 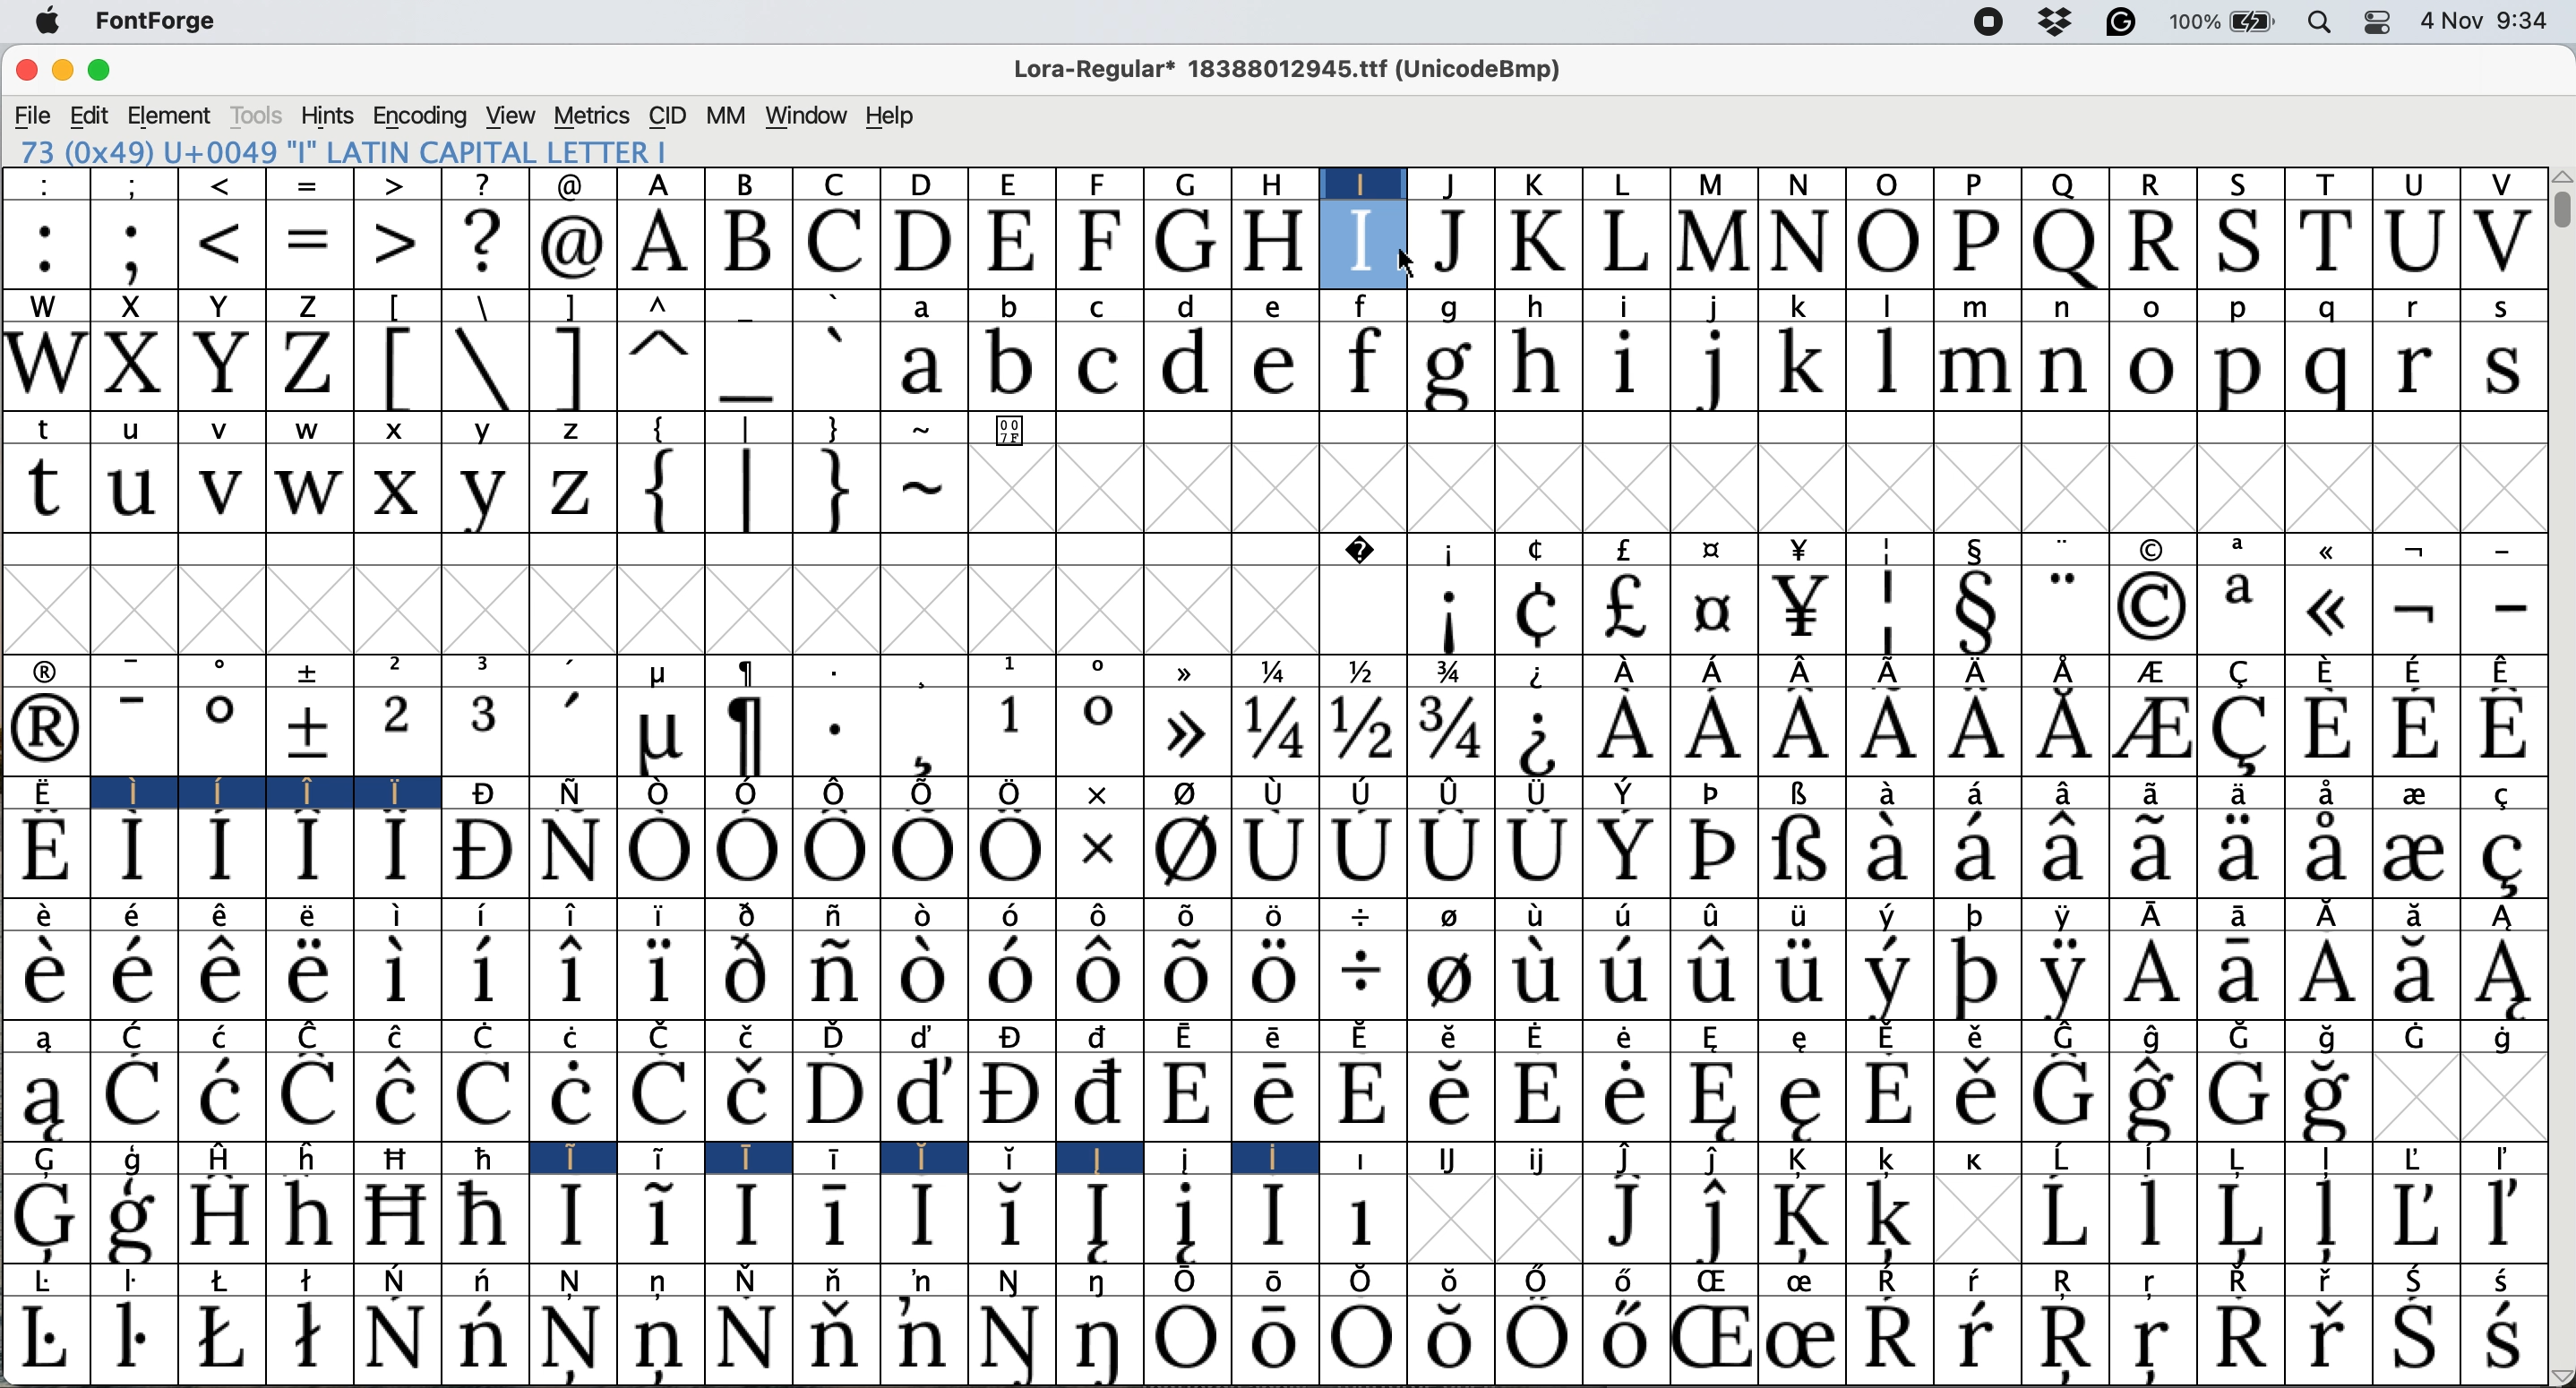 What do you see at coordinates (667, 1214) in the screenshot?
I see `Symbol` at bounding box center [667, 1214].